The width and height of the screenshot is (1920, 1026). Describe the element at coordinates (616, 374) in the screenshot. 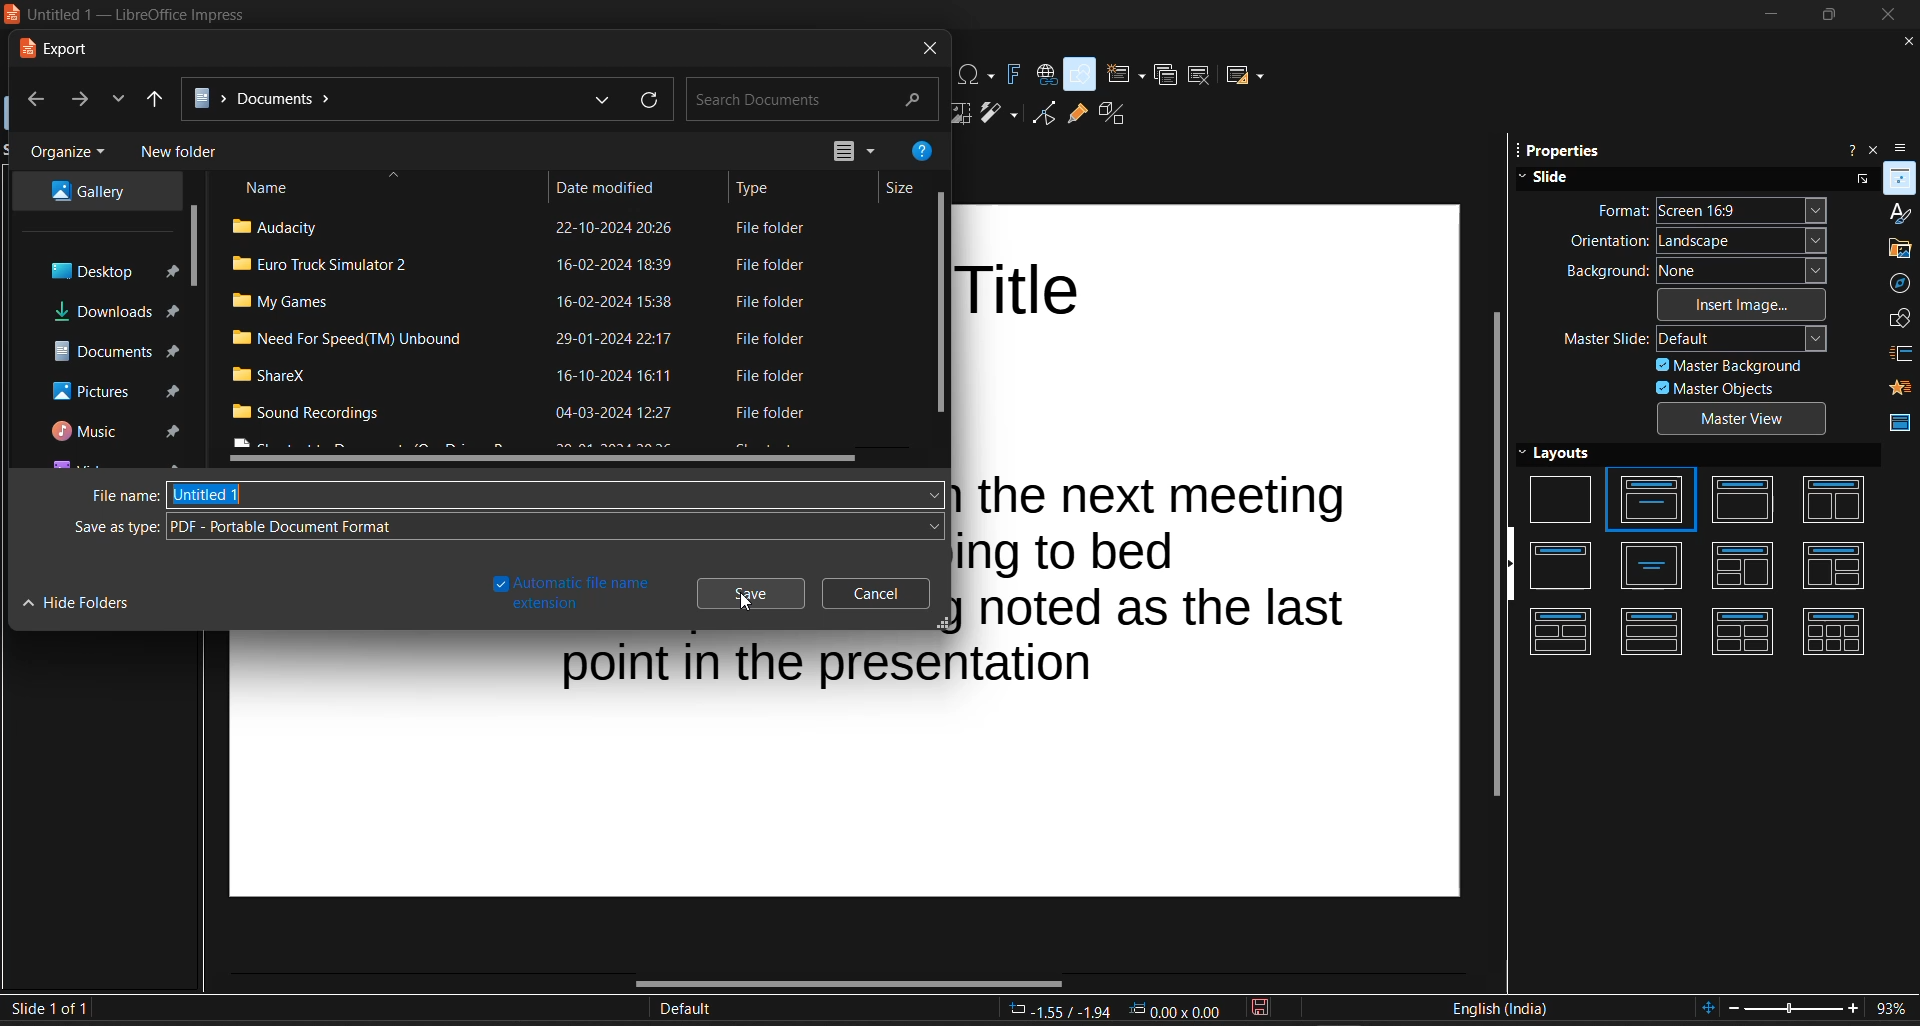

I see `16-10-2024 16:11` at that location.